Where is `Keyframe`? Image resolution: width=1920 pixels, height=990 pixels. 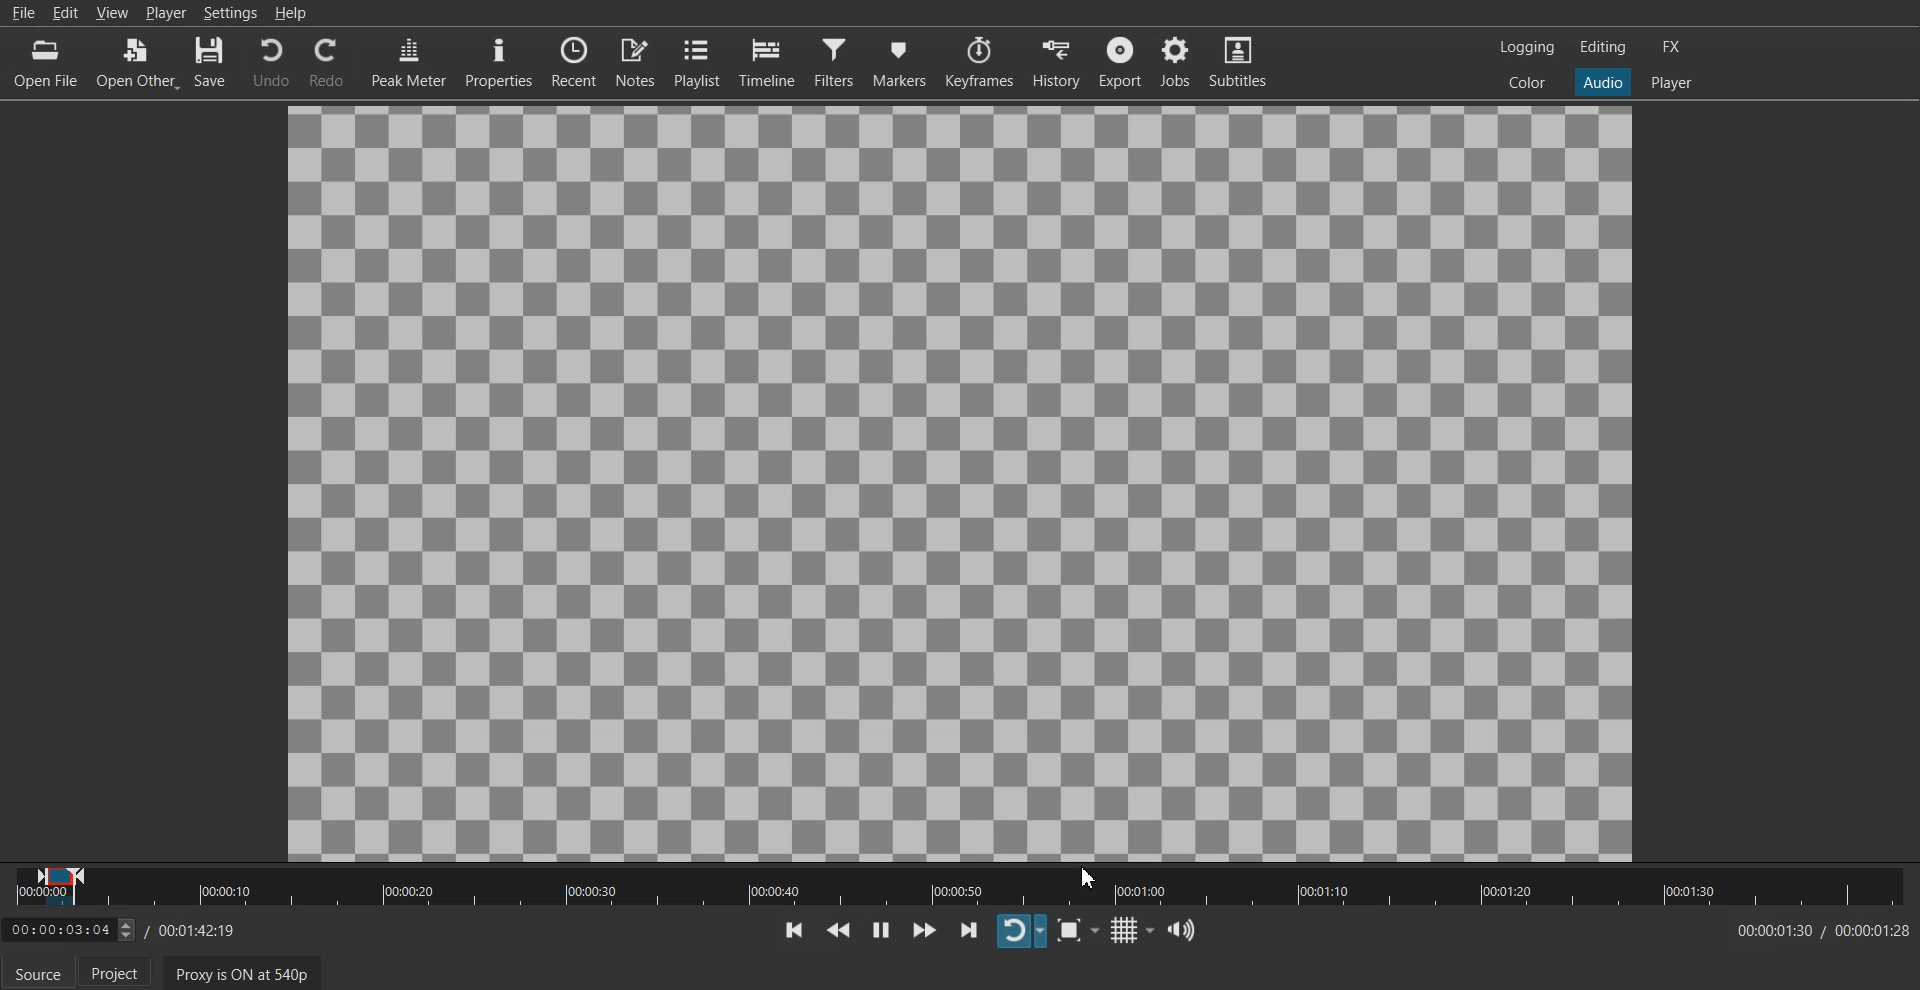
Keyframe is located at coordinates (979, 62).